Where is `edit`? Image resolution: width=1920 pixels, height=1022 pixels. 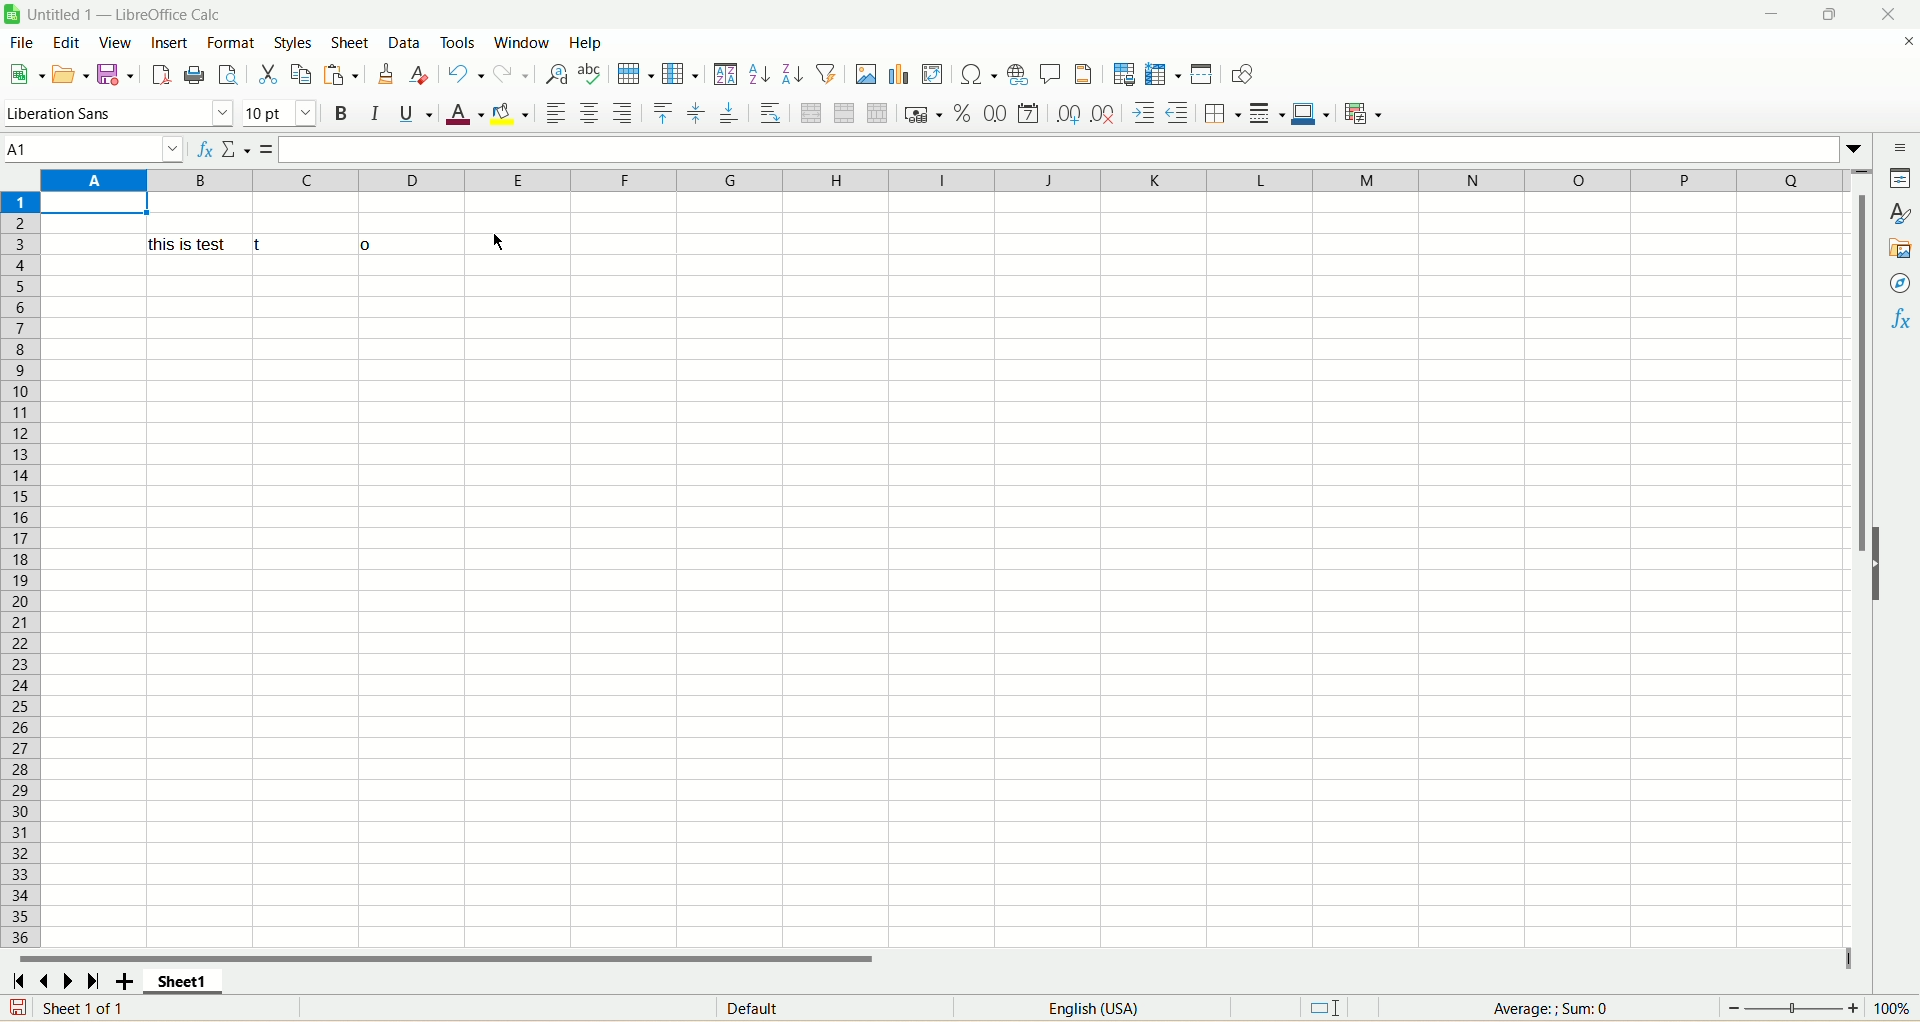
edit is located at coordinates (64, 42).